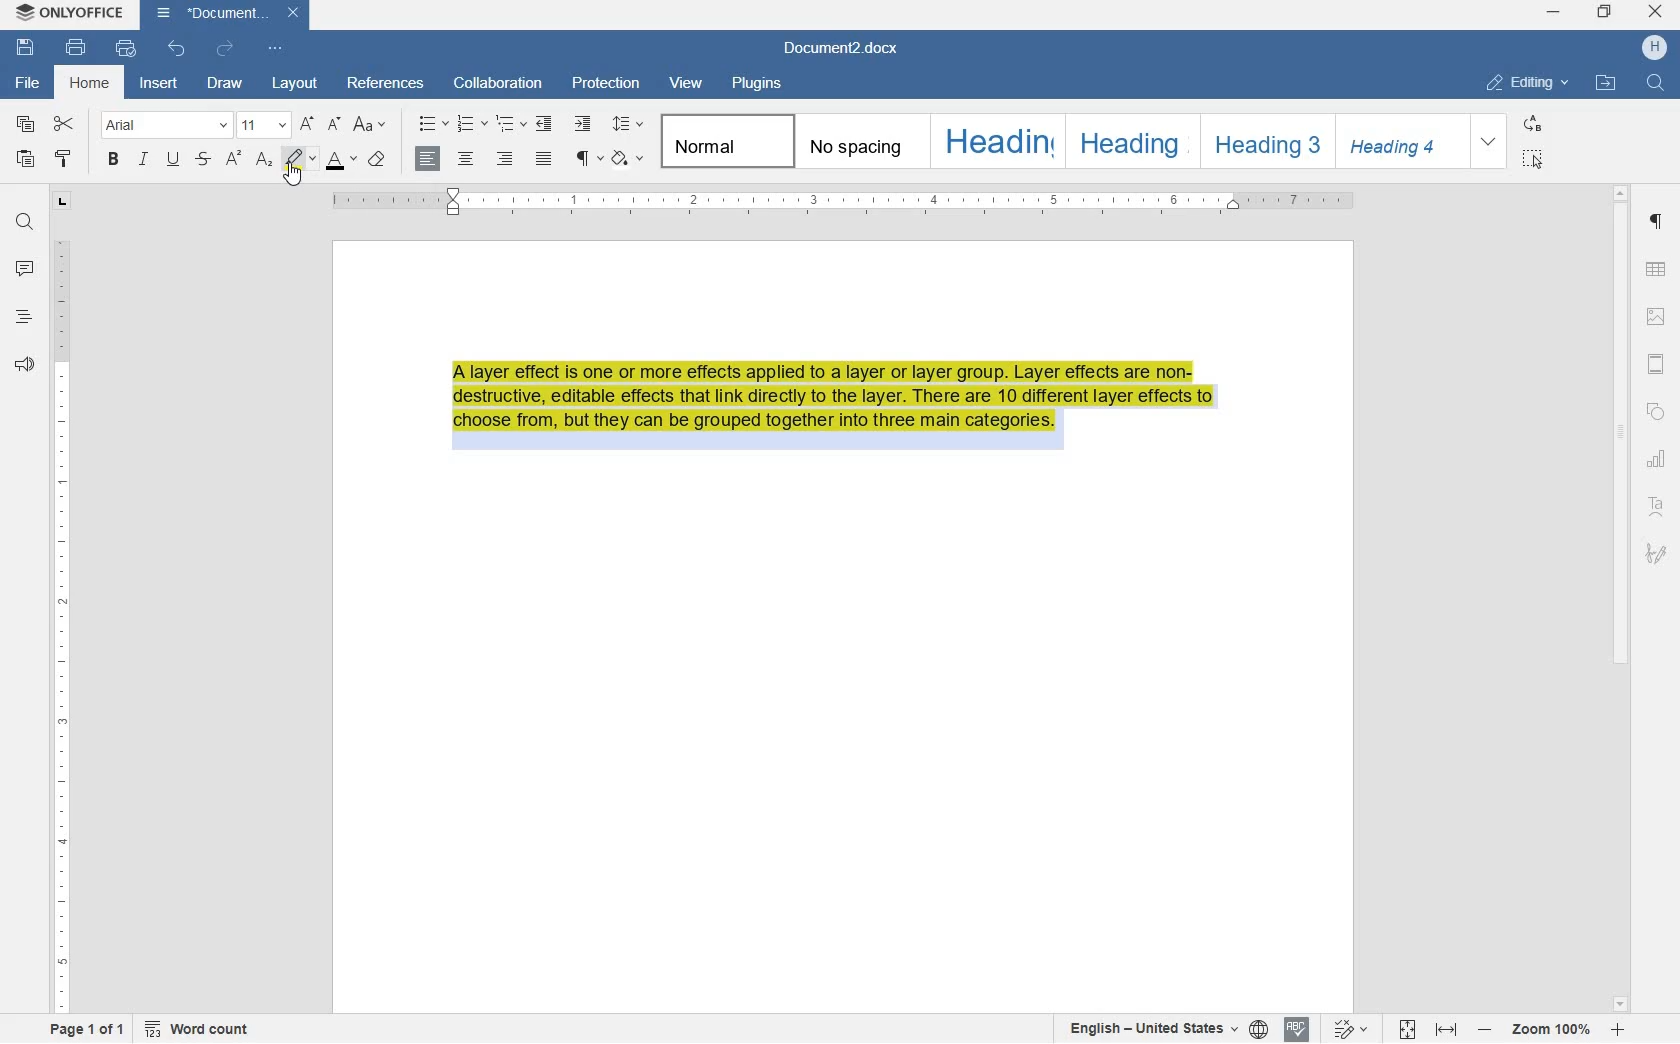 This screenshot has width=1680, height=1044. I want to click on UNDERLINE, so click(173, 160).